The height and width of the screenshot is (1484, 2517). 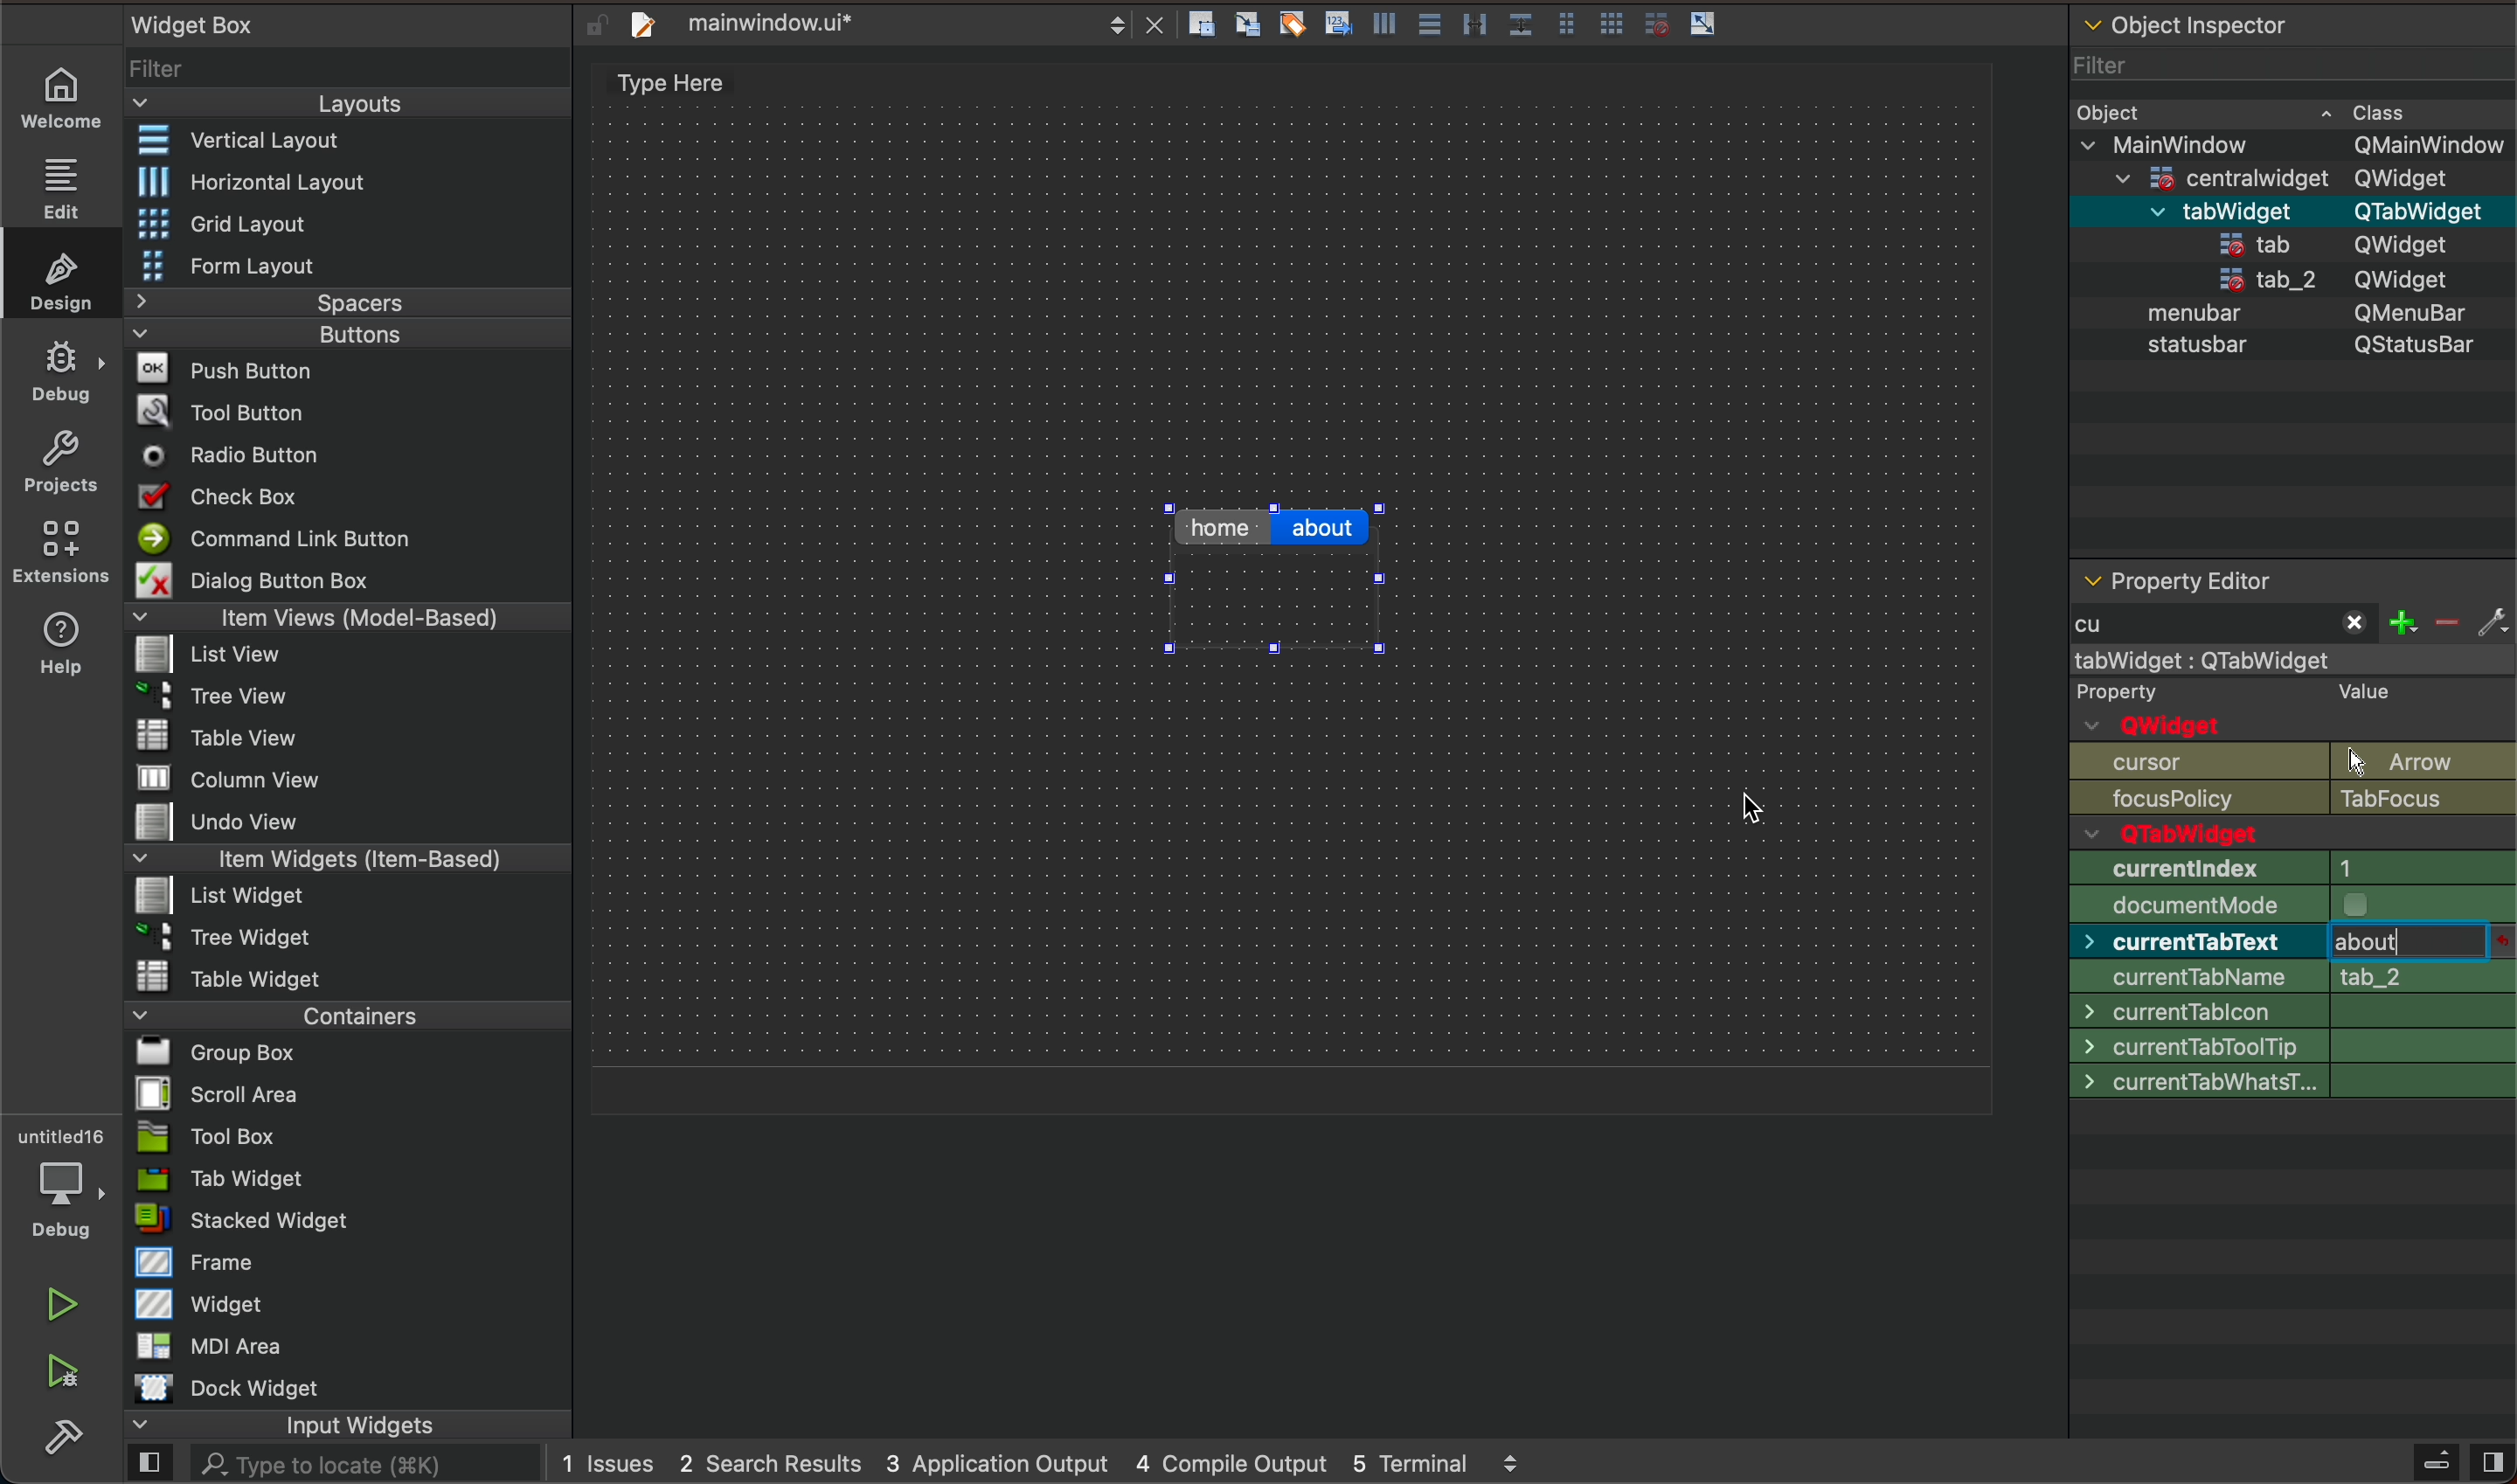 I want to click on logs, so click(x=1050, y=1462).